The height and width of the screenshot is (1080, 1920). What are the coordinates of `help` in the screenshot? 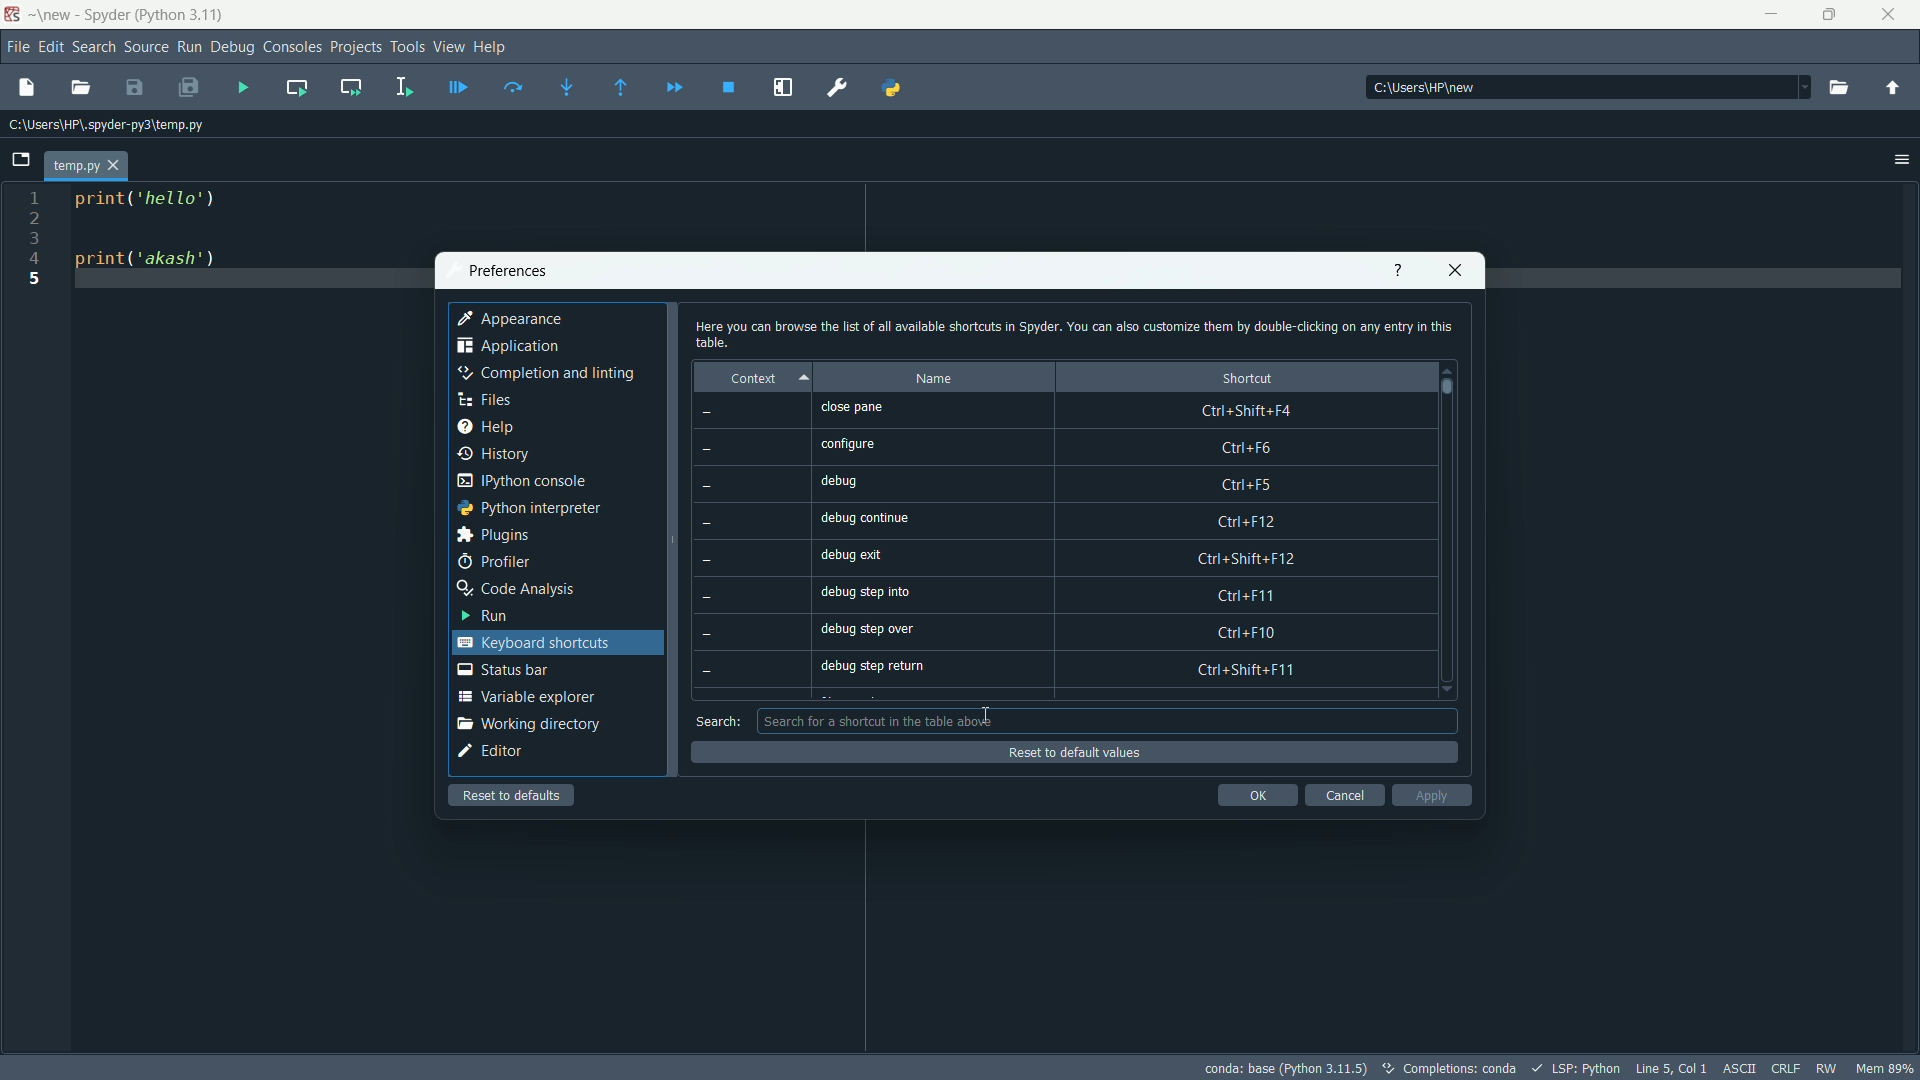 It's located at (488, 427).